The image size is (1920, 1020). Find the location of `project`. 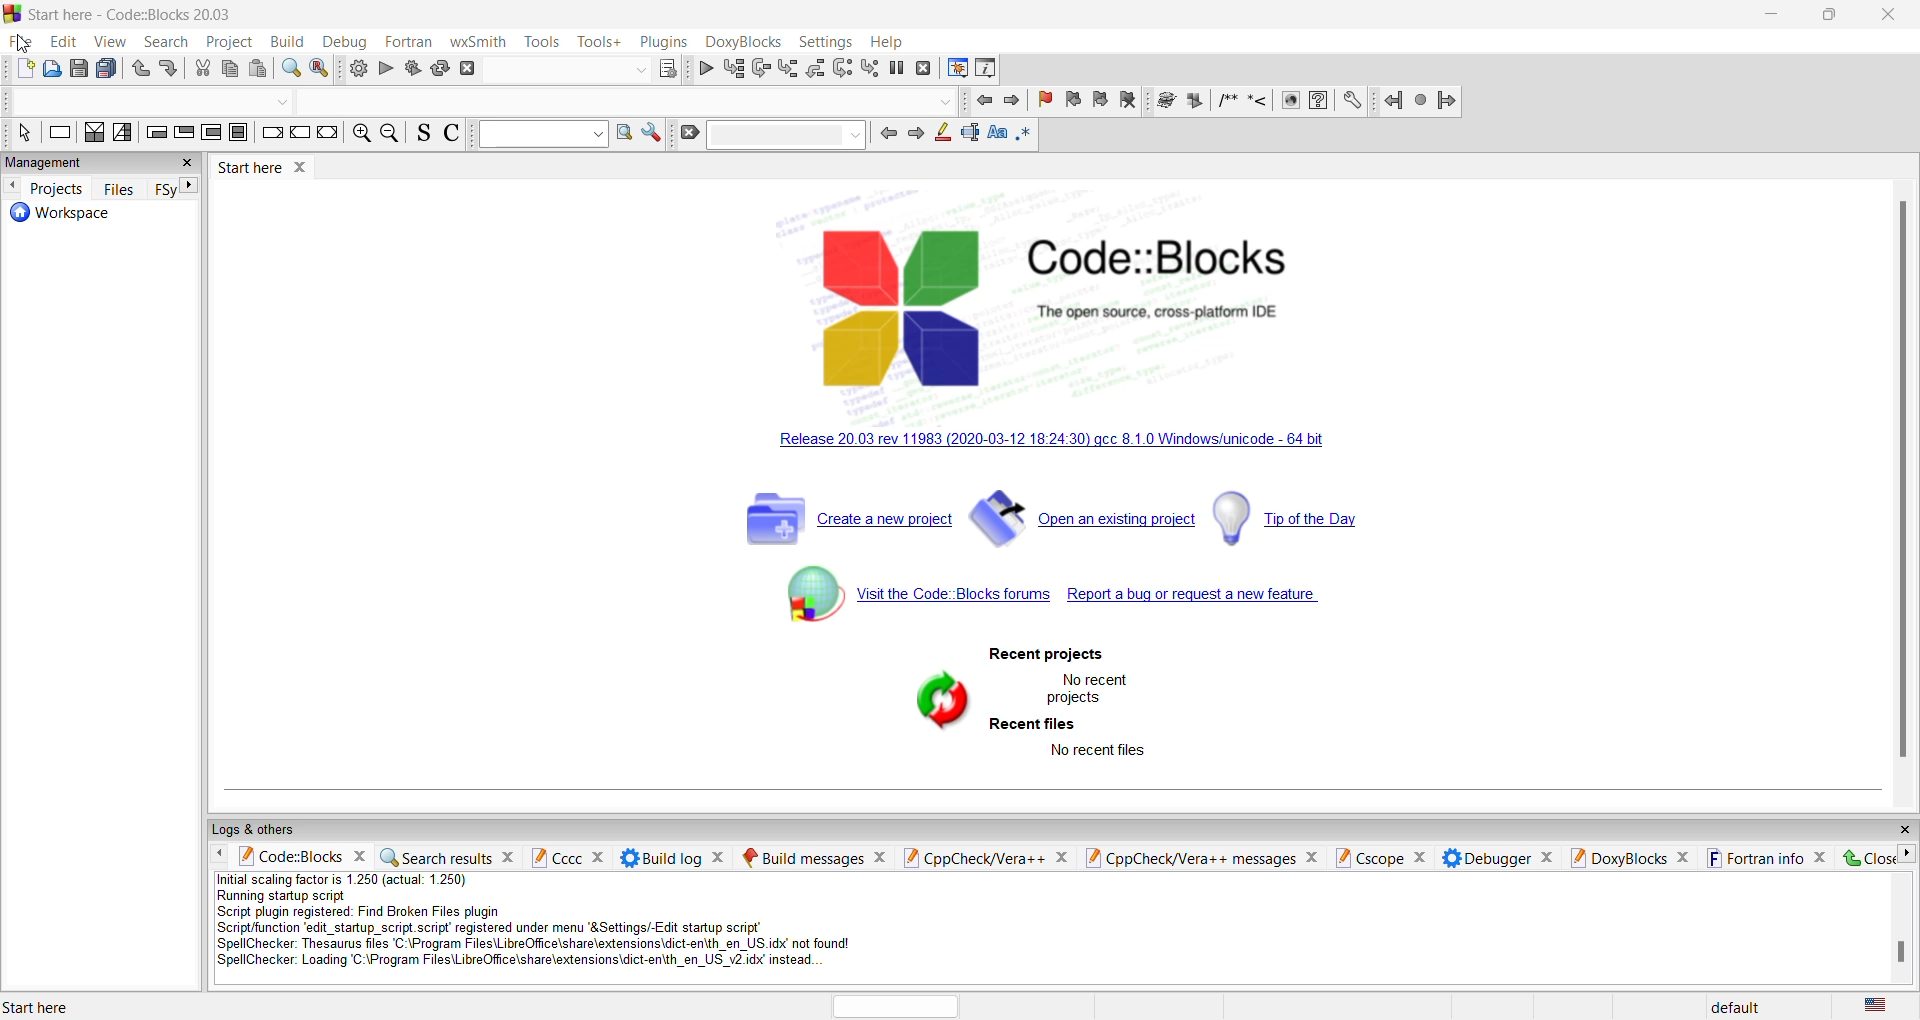

project is located at coordinates (232, 41).